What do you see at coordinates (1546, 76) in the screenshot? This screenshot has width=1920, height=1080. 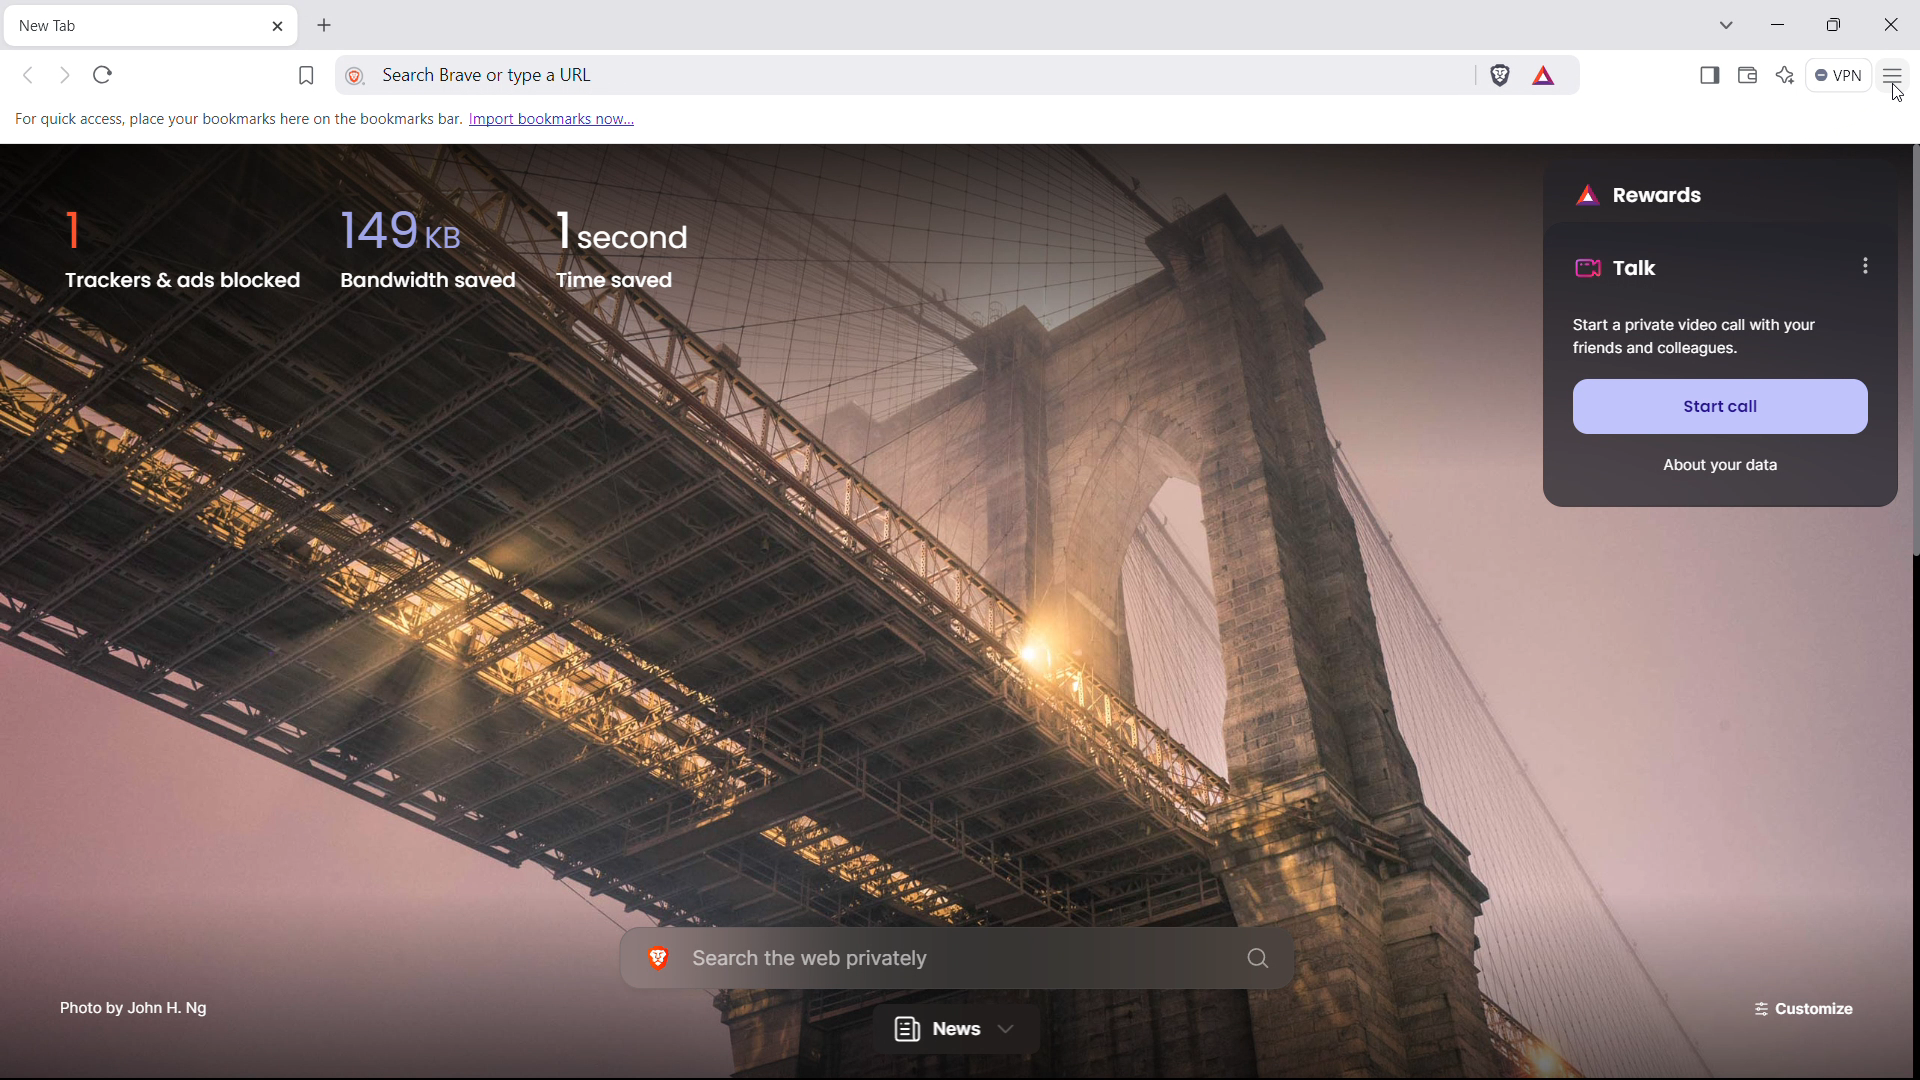 I see `earn tokens` at bounding box center [1546, 76].